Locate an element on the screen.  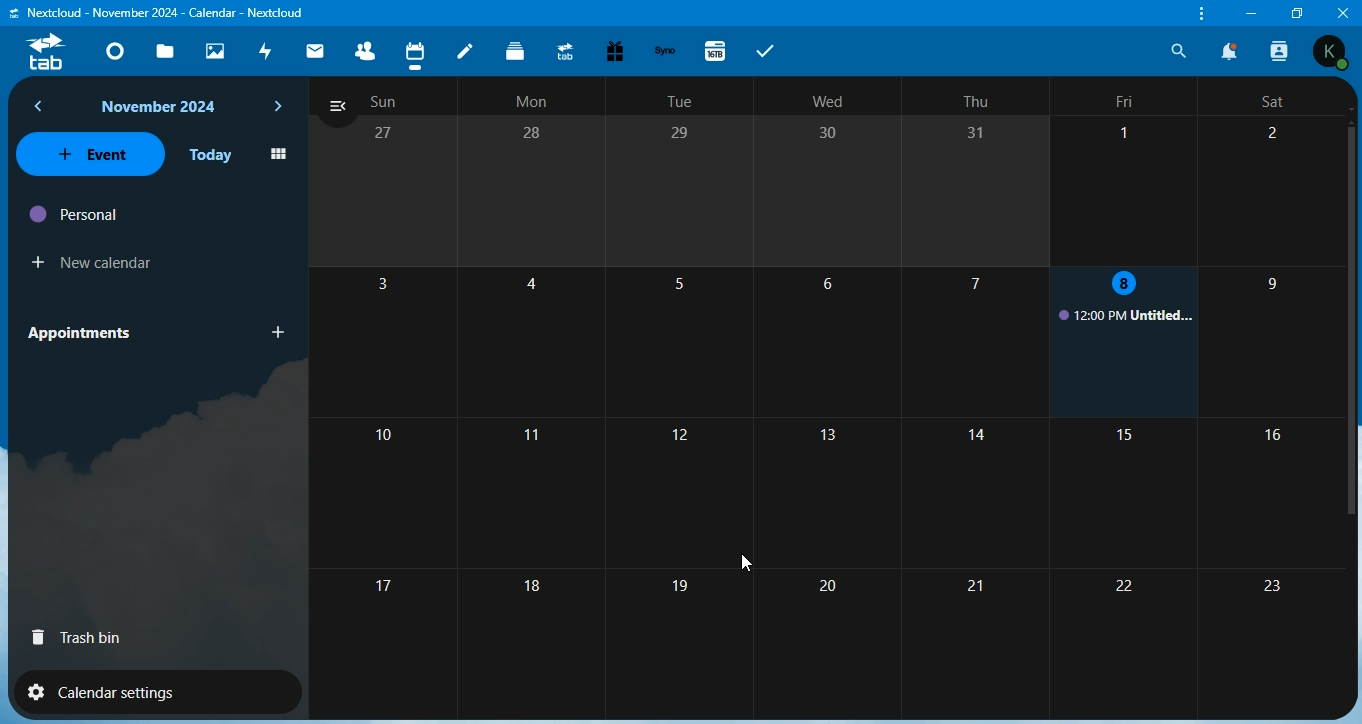
appointments is located at coordinates (89, 333).